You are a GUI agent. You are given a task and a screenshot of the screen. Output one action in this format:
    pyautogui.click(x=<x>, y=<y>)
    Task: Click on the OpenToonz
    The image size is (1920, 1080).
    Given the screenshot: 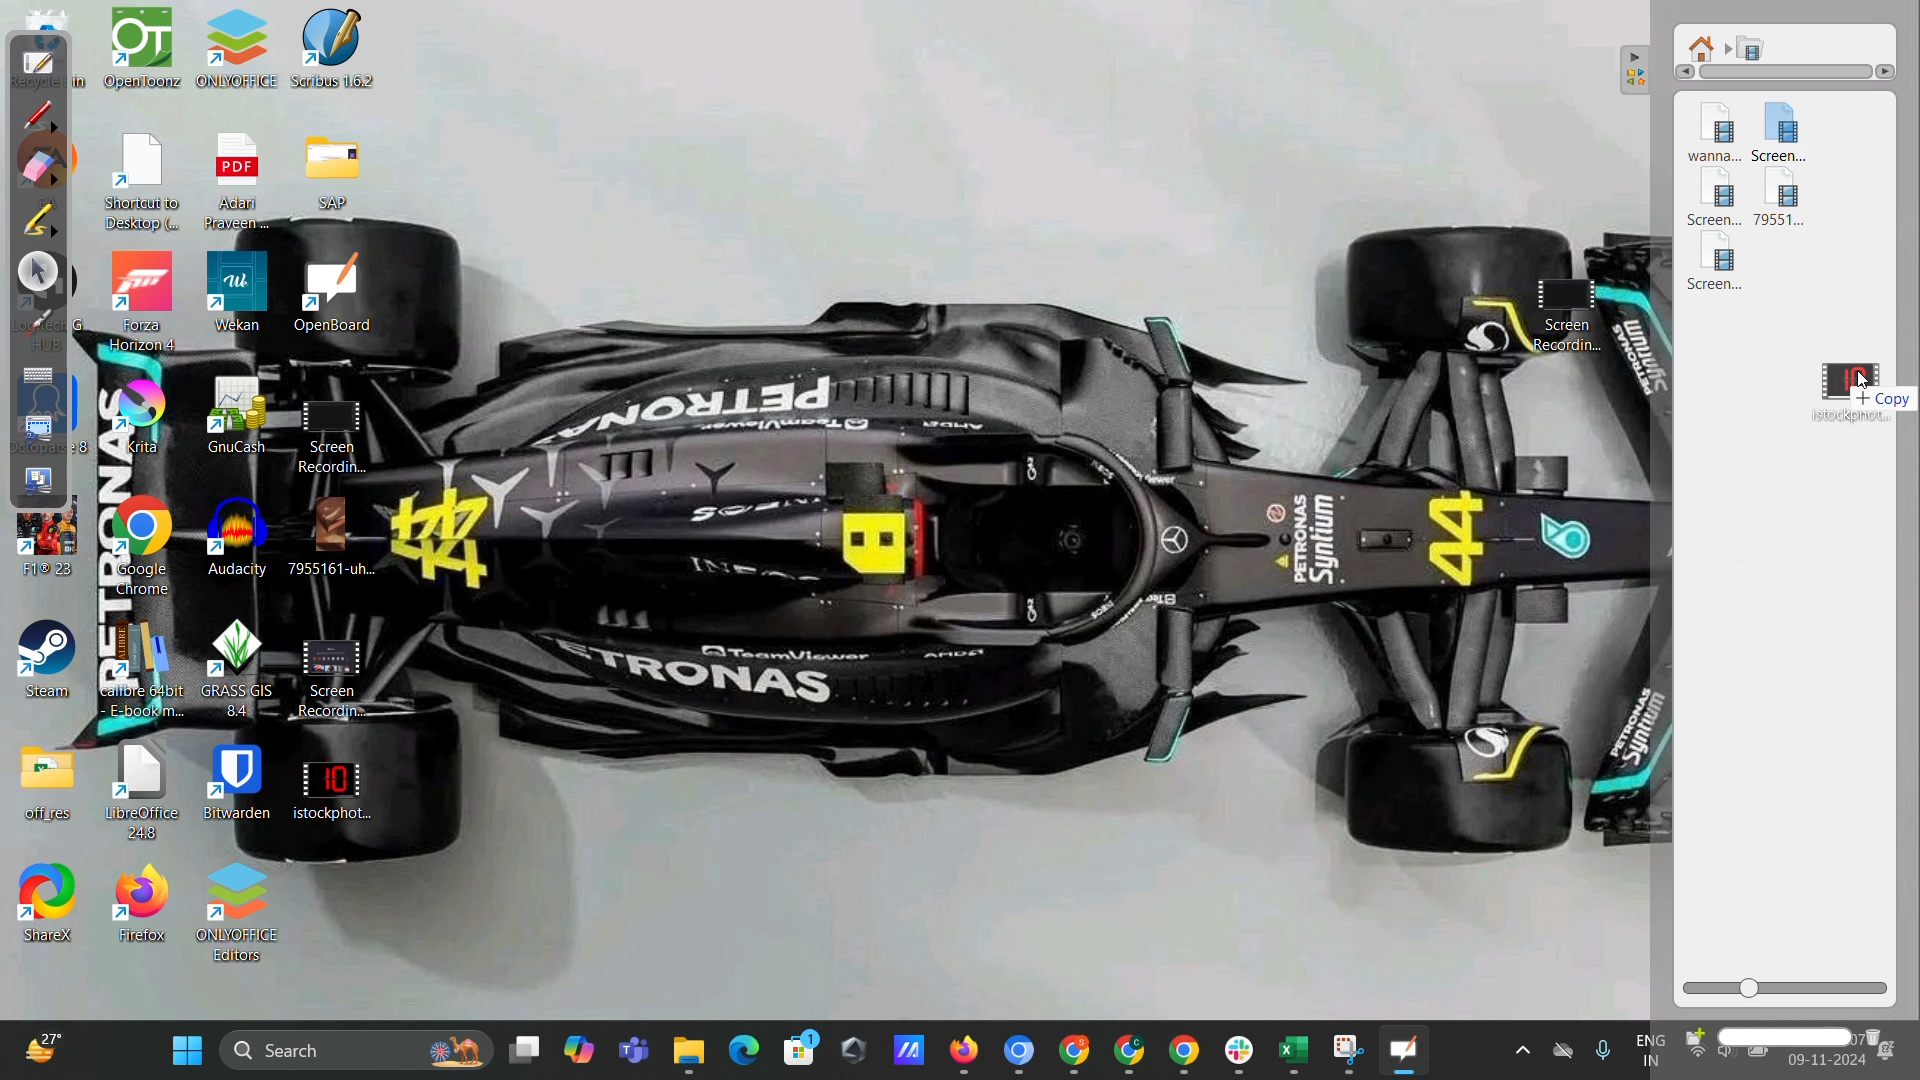 What is the action you would take?
    pyautogui.click(x=142, y=53)
    